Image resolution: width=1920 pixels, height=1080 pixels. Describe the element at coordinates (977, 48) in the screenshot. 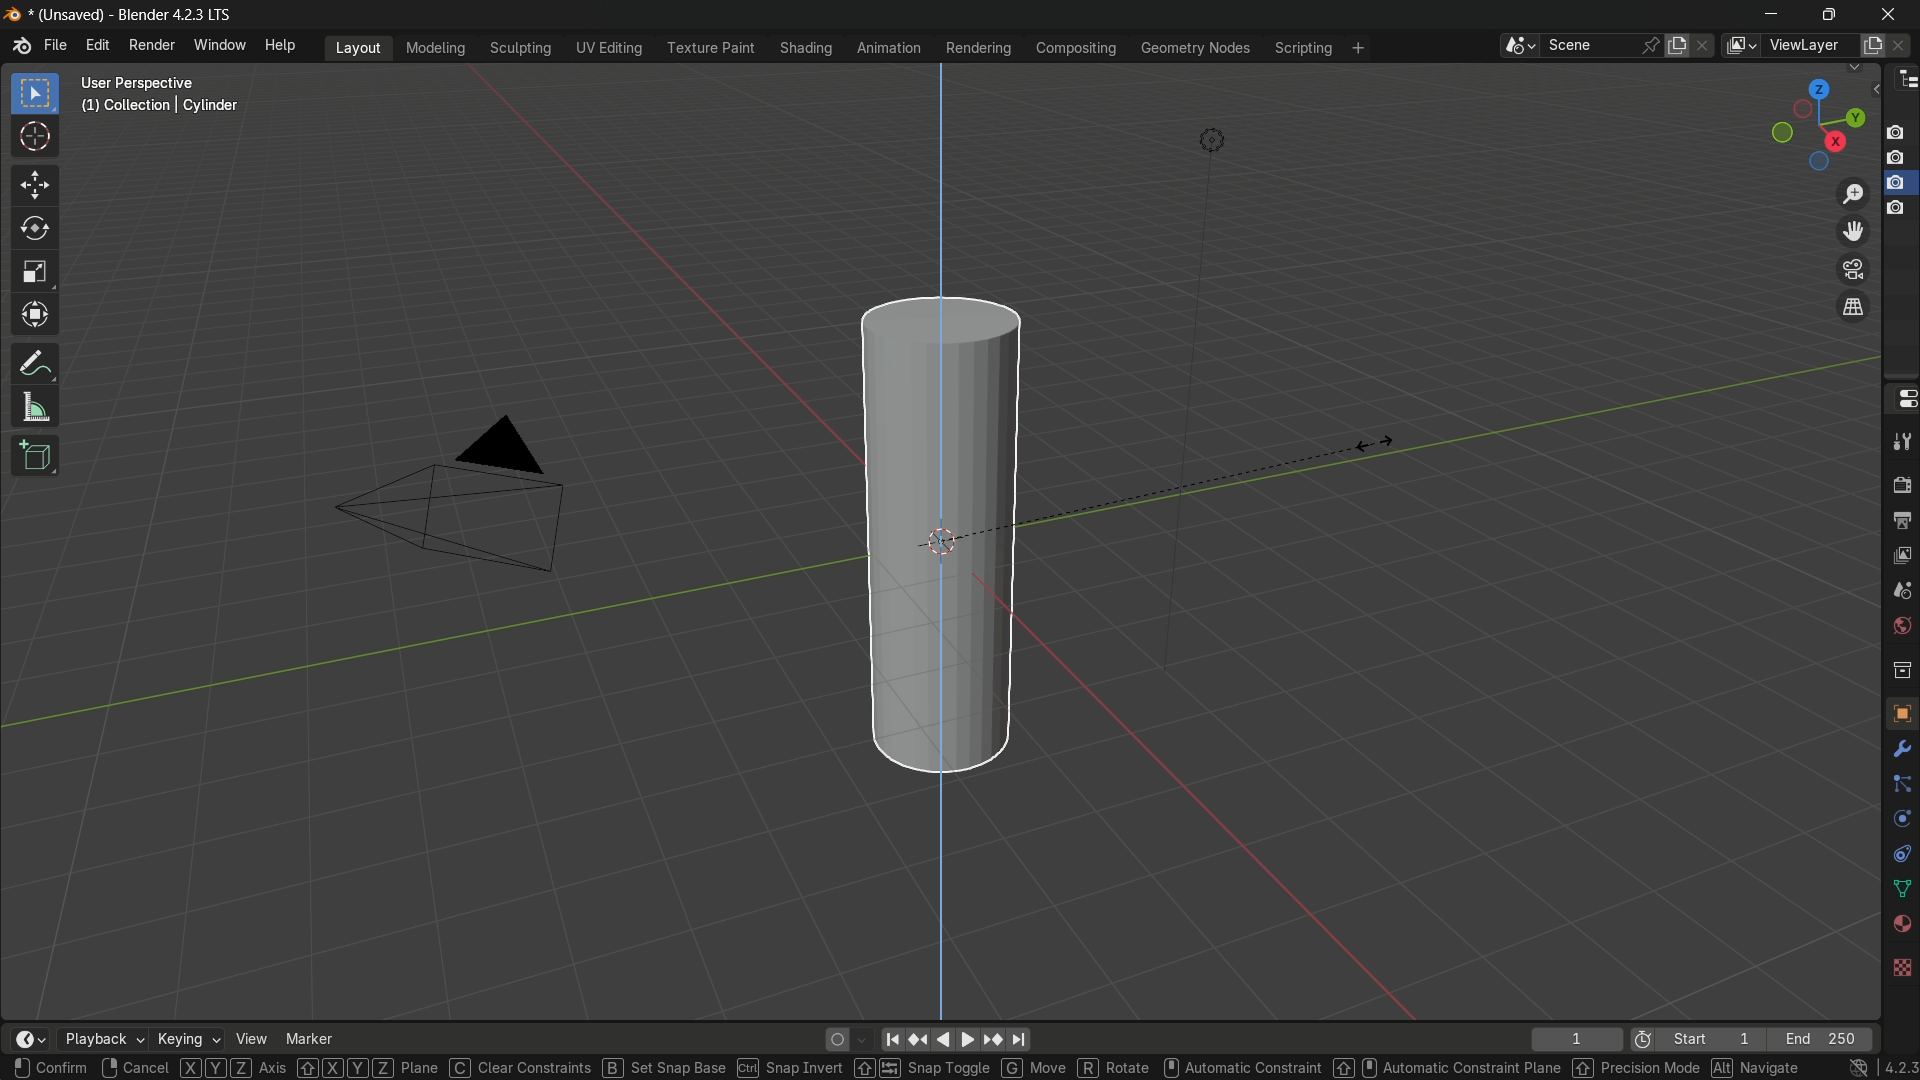

I see `rendering` at that location.